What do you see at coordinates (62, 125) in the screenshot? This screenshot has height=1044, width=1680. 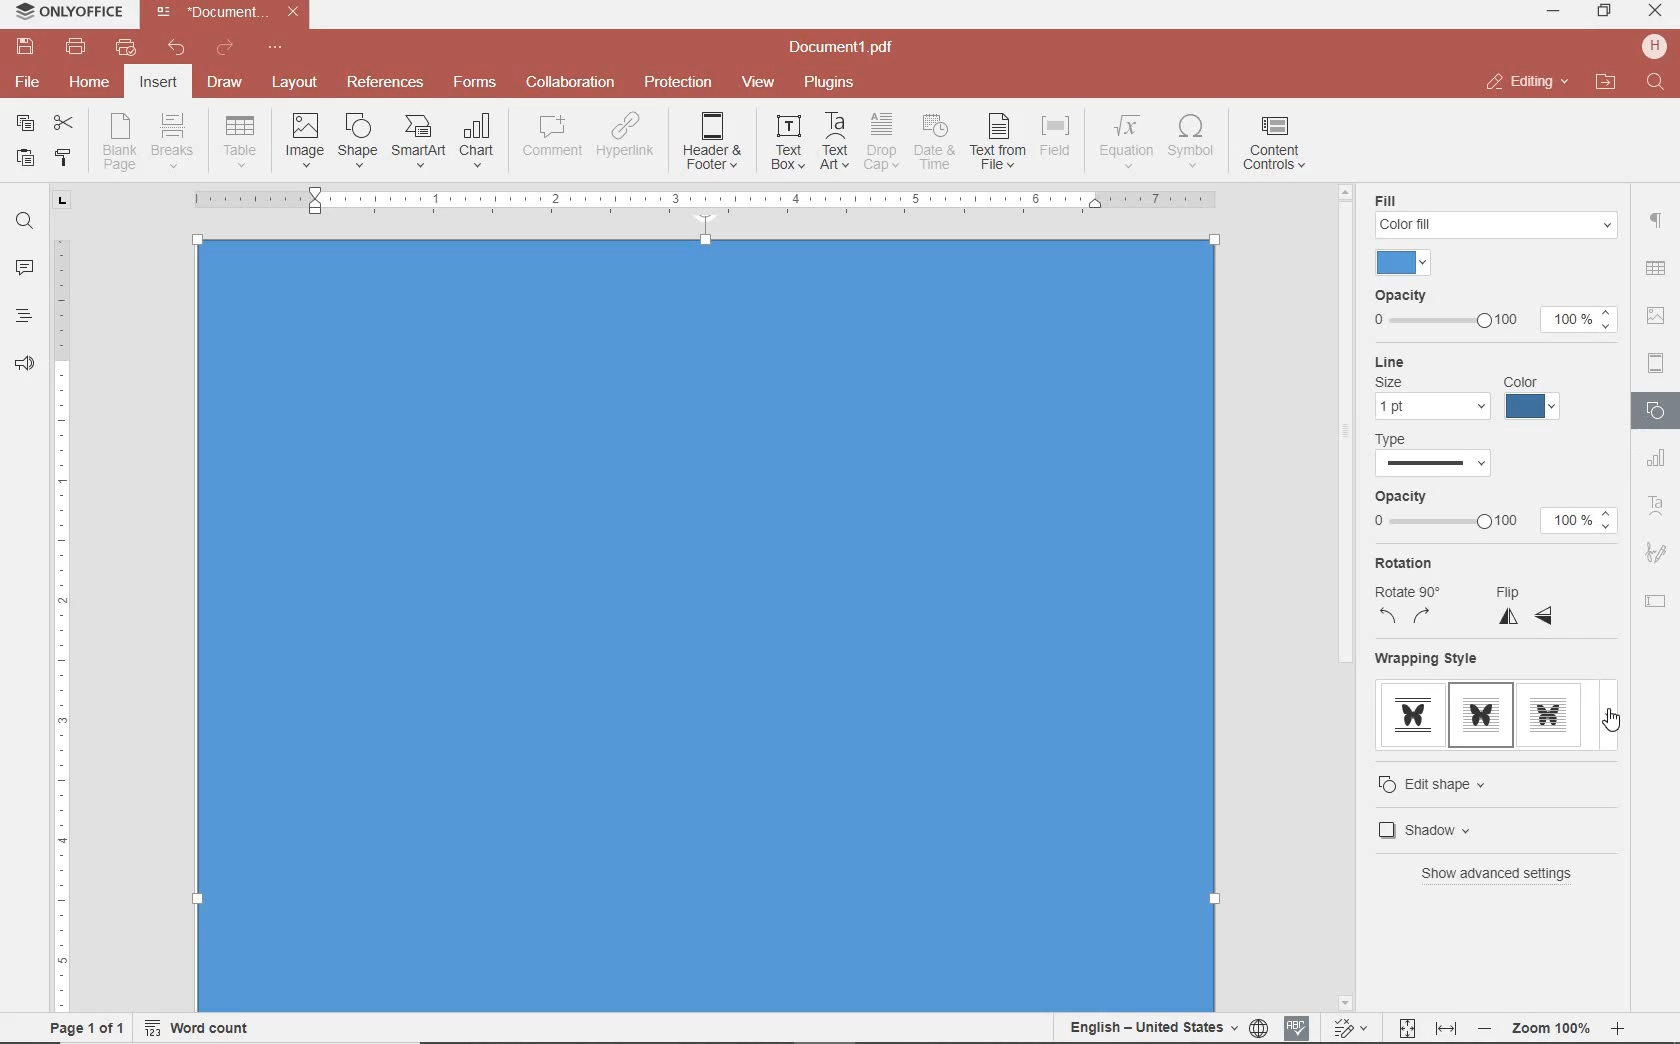 I see `cut` at bounding box center [62, 125].